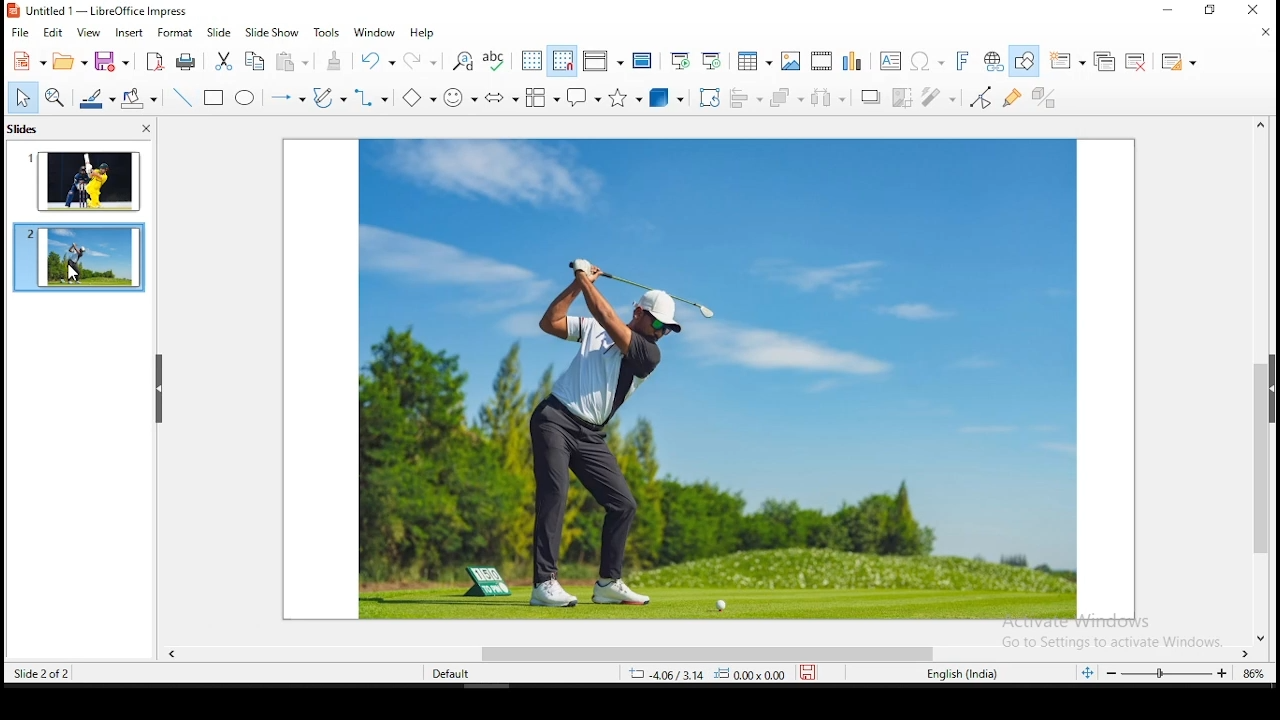 The width and height of the screenshot is (1280, 720). What do you see at coordinates (424, 32) in the screenshot?
I see `help` at bounding box center [424, 32].